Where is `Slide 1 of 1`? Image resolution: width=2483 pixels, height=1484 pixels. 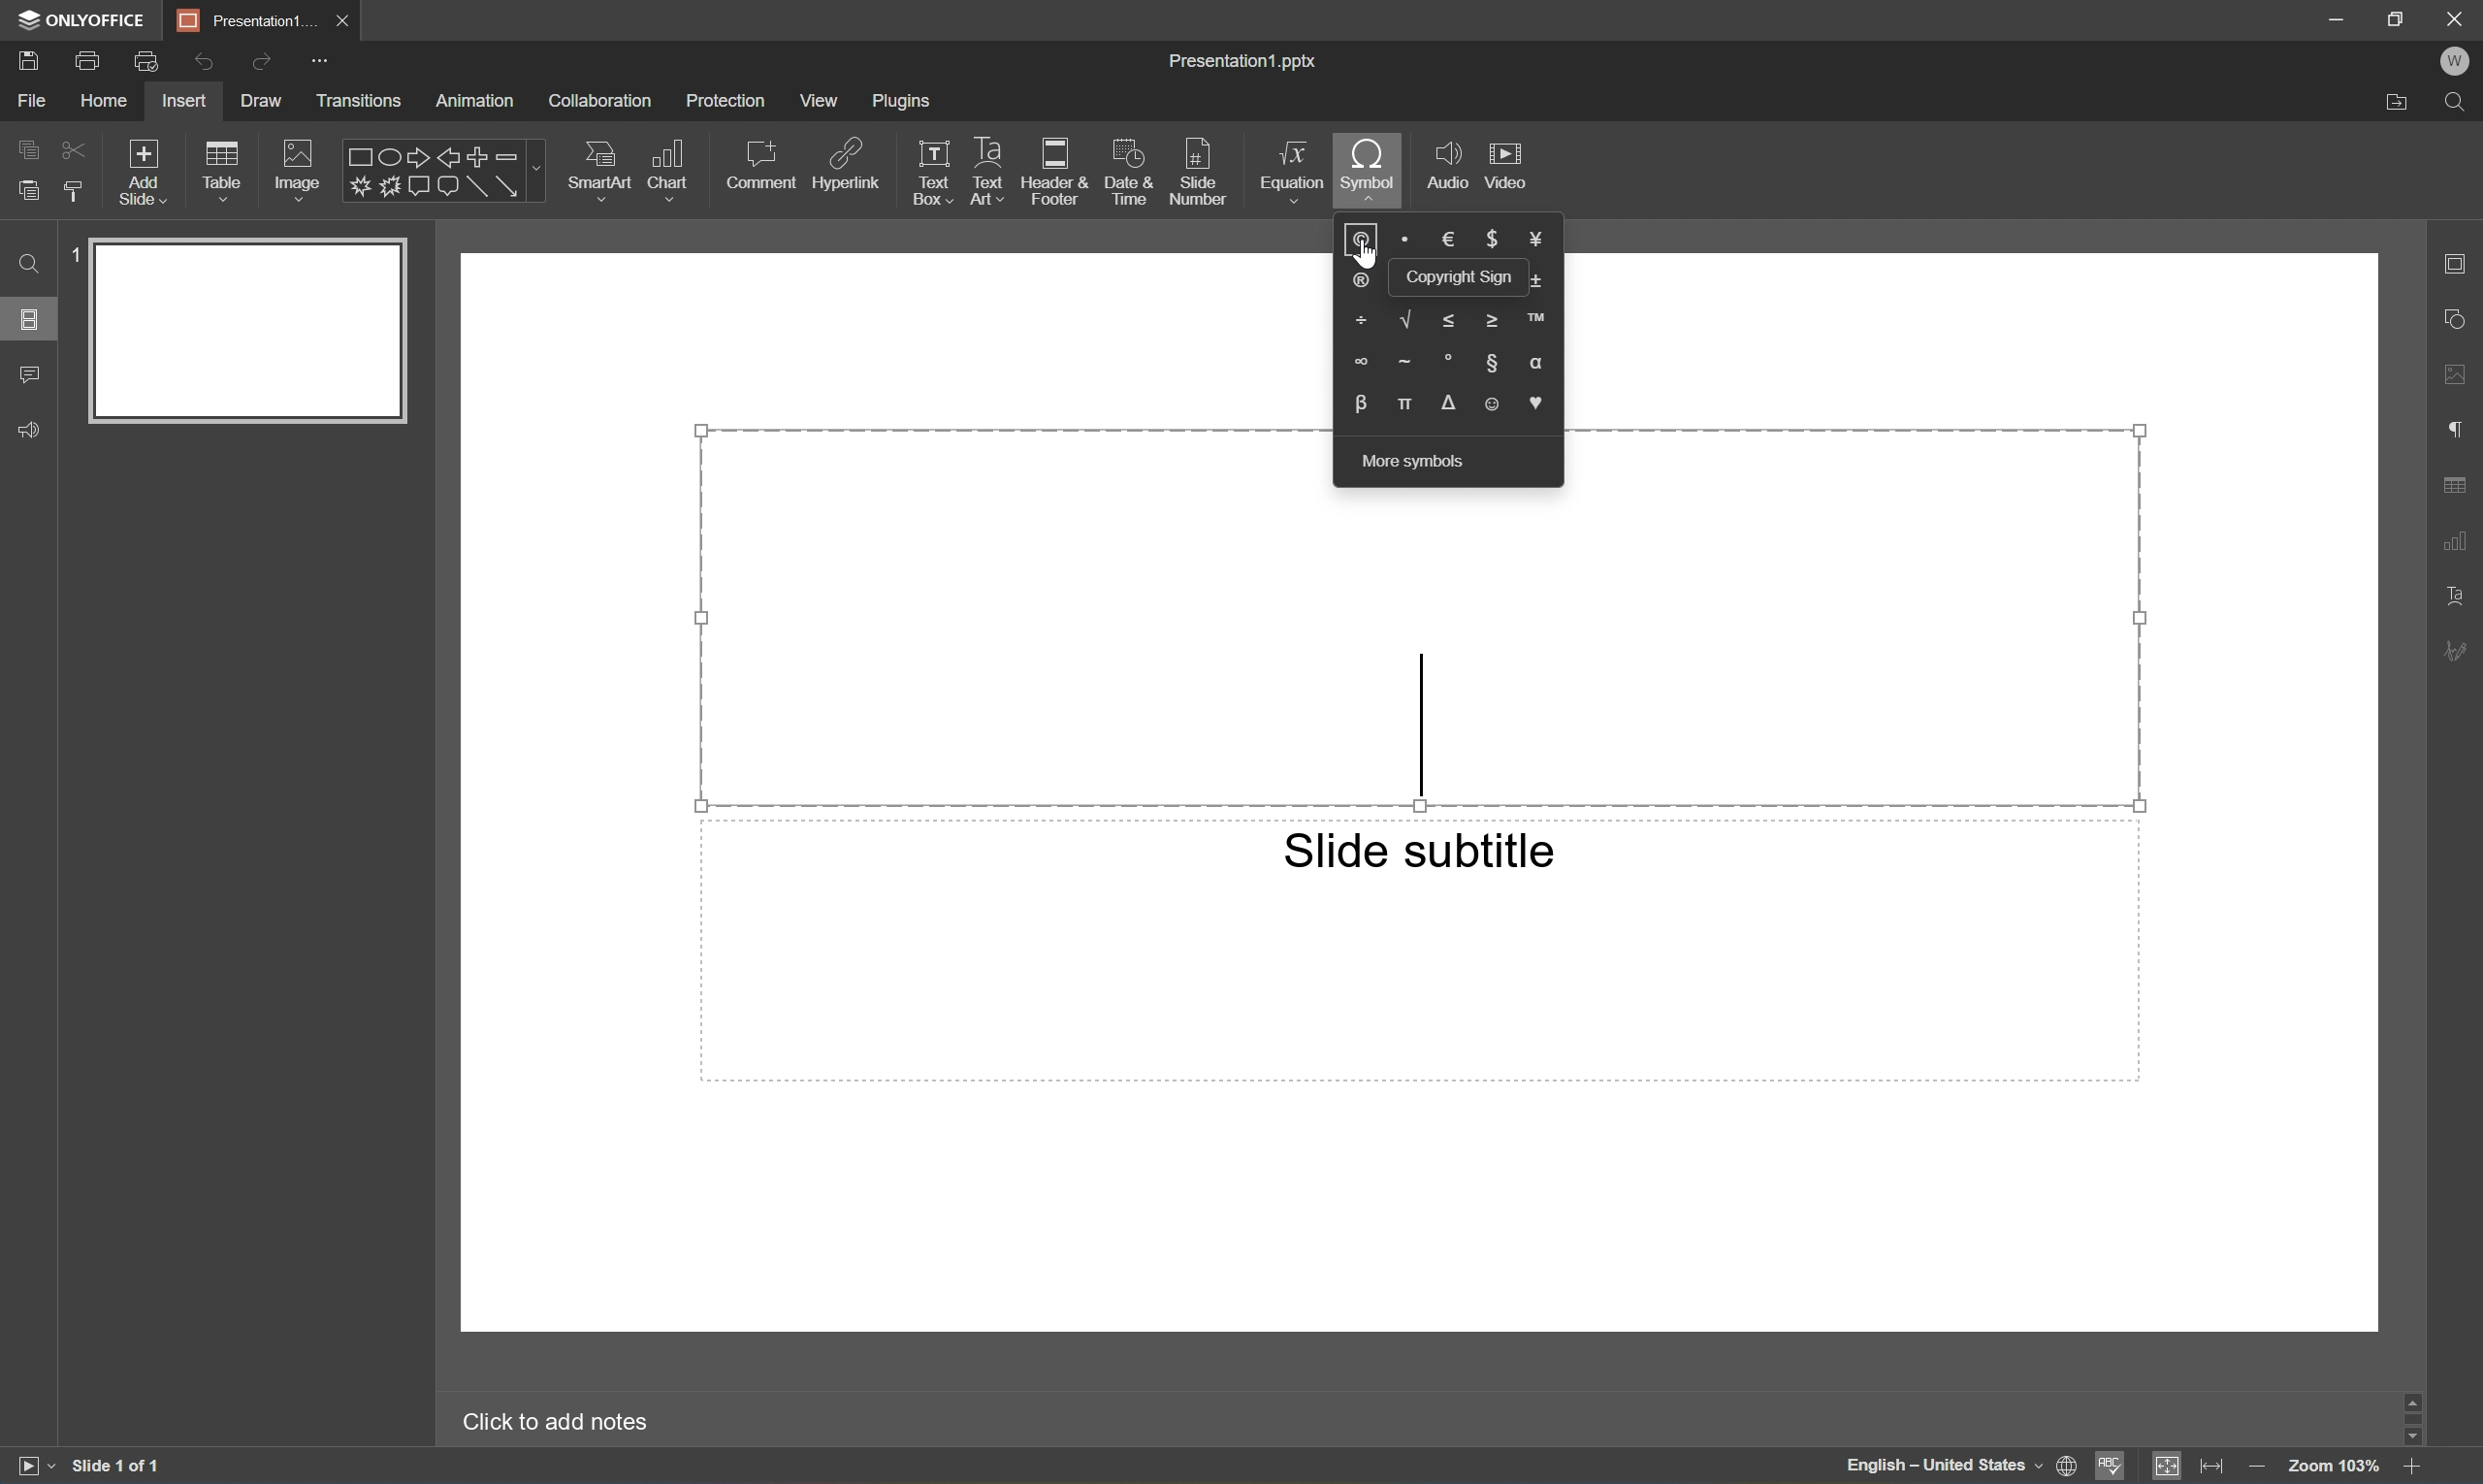 Slide 1 of 1 is located at coordinates (140, 1460).